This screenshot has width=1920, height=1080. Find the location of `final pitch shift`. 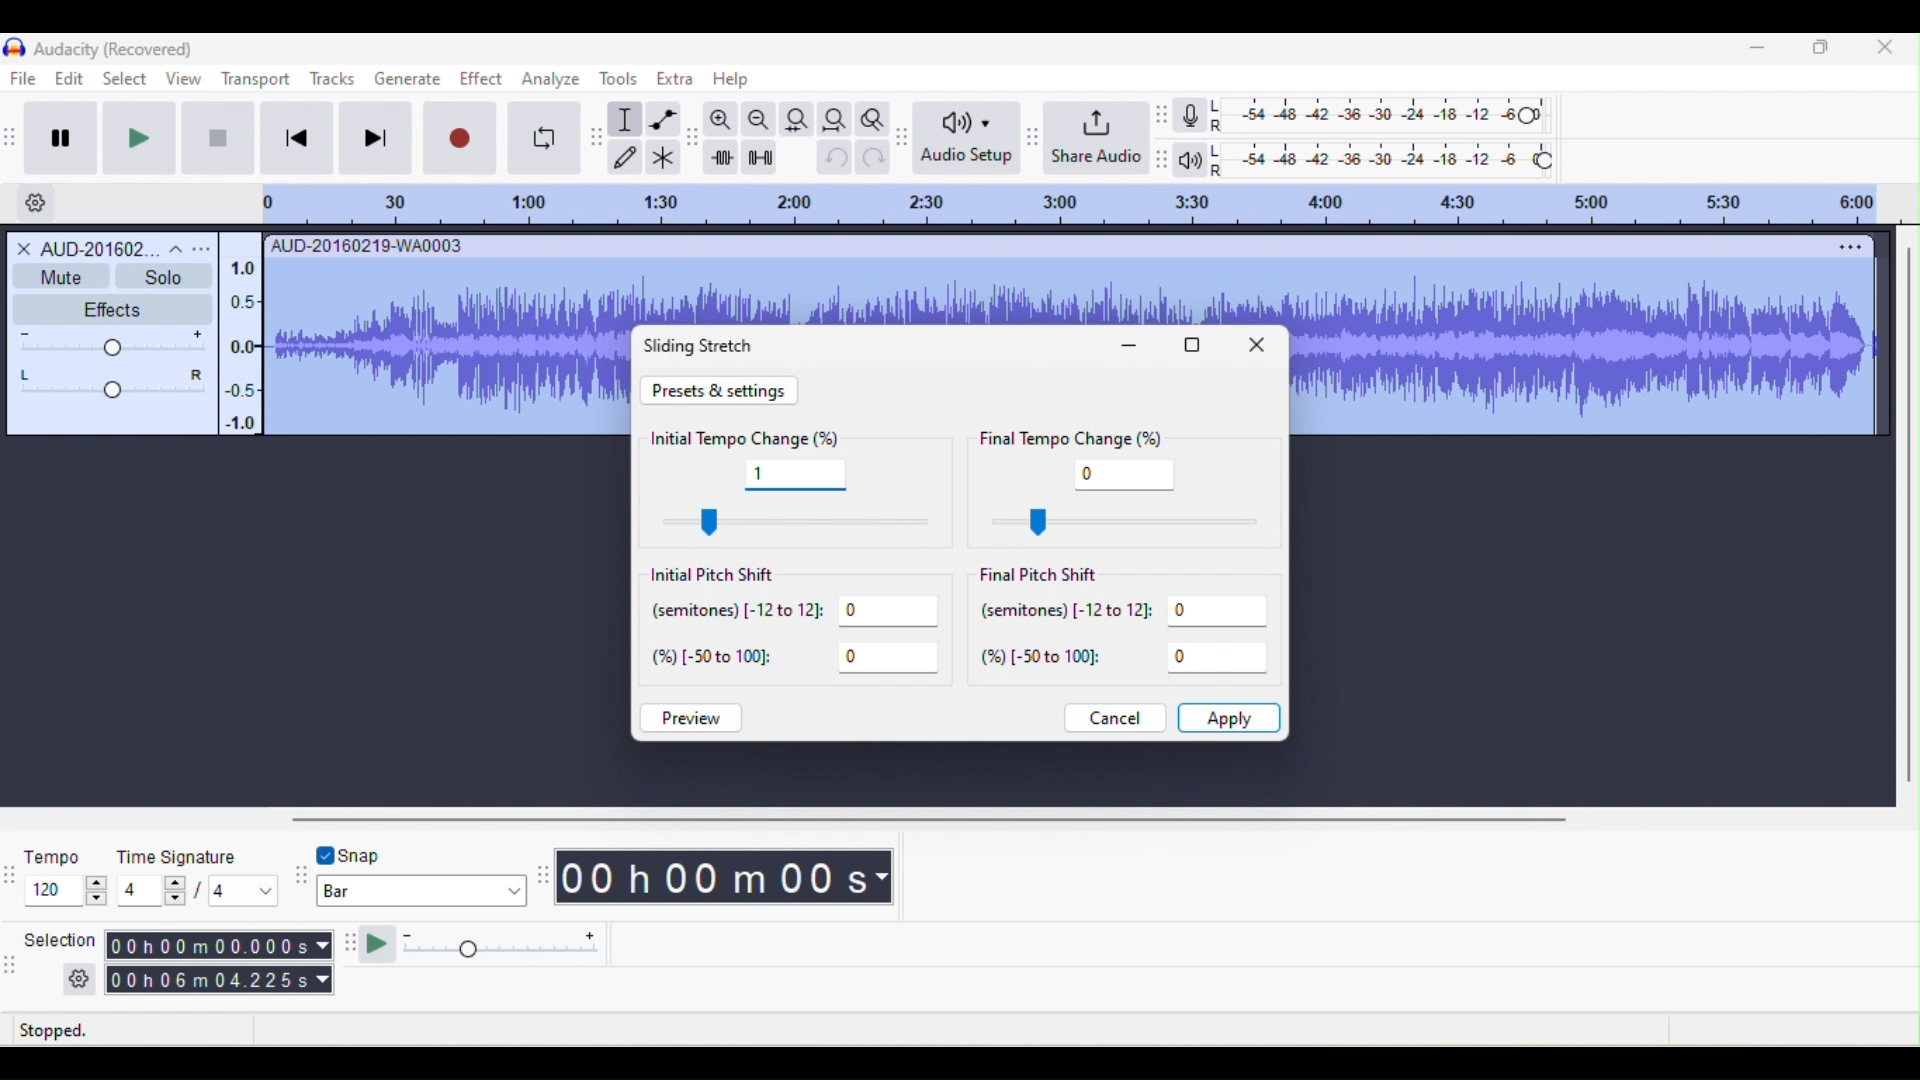

final pitch shift is located at coordinates (1048, 575).